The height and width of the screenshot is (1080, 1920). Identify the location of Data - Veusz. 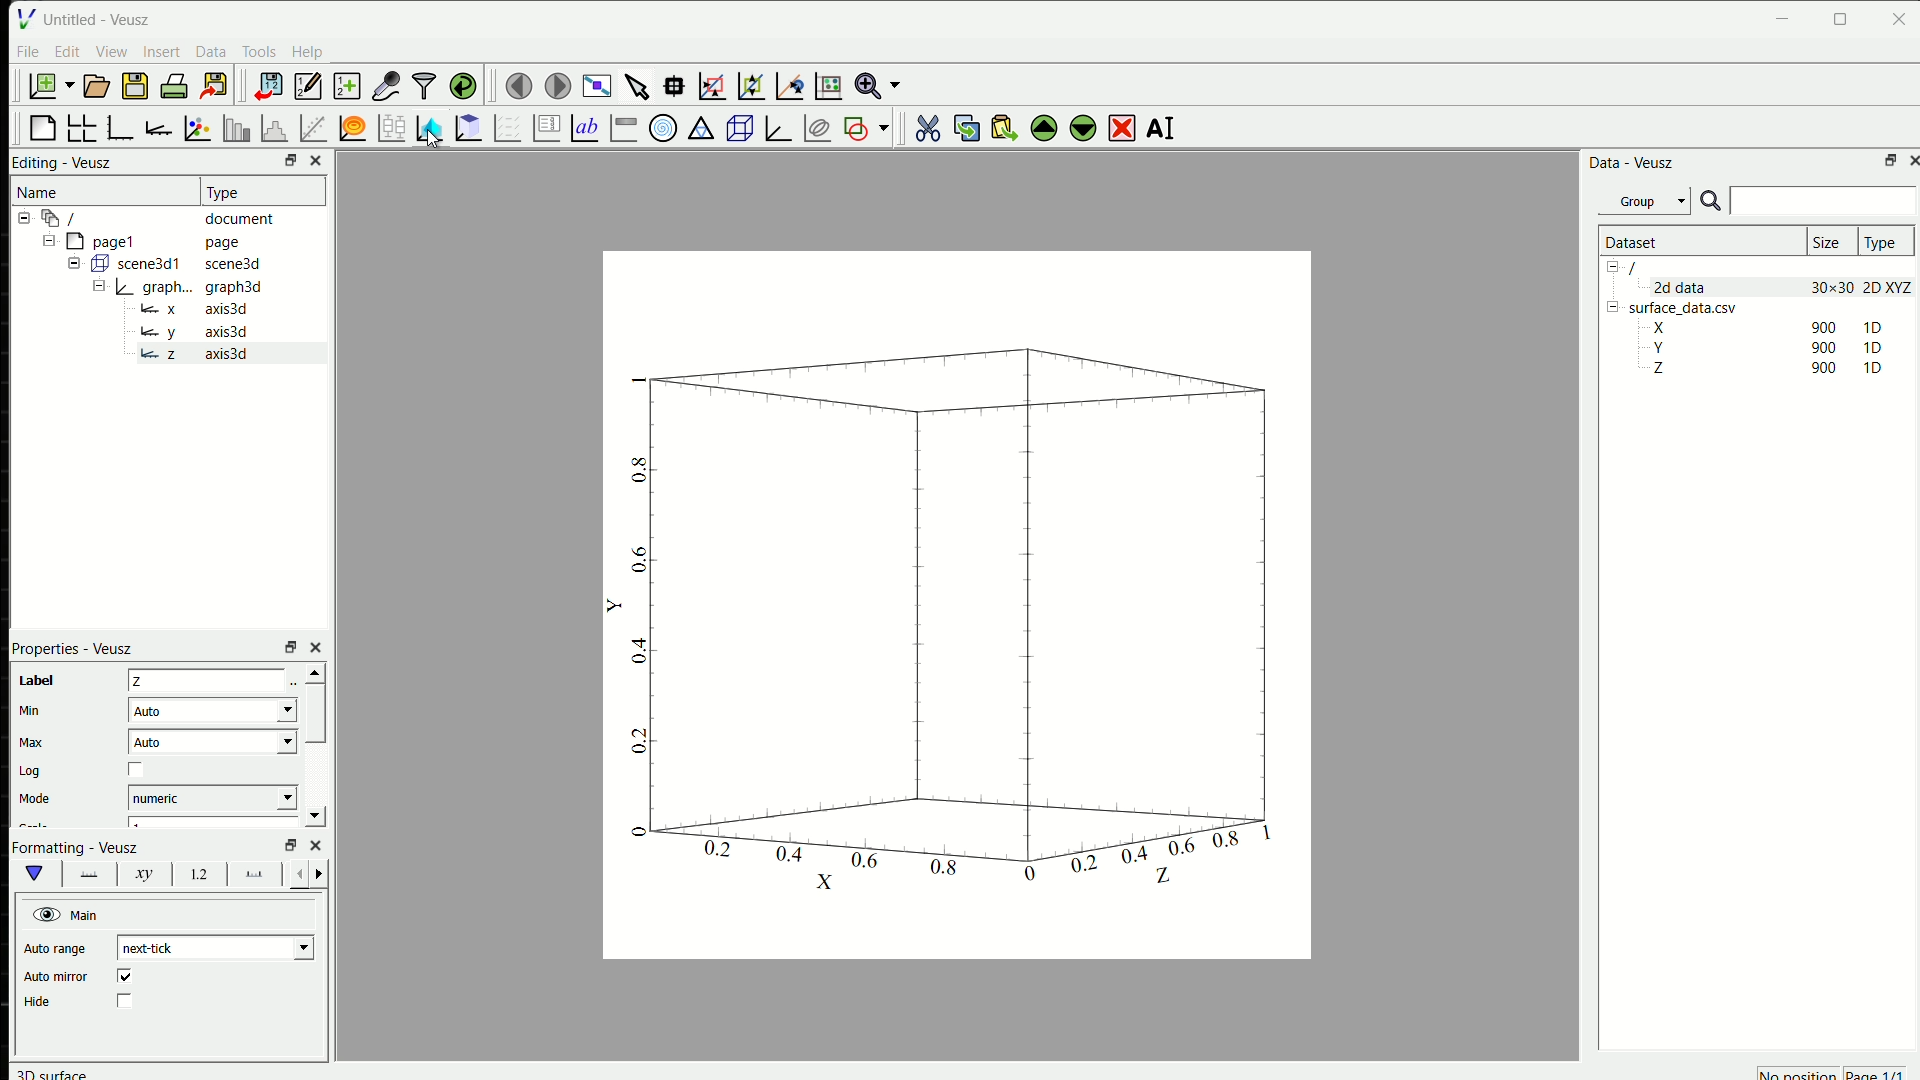
(1634, 164).